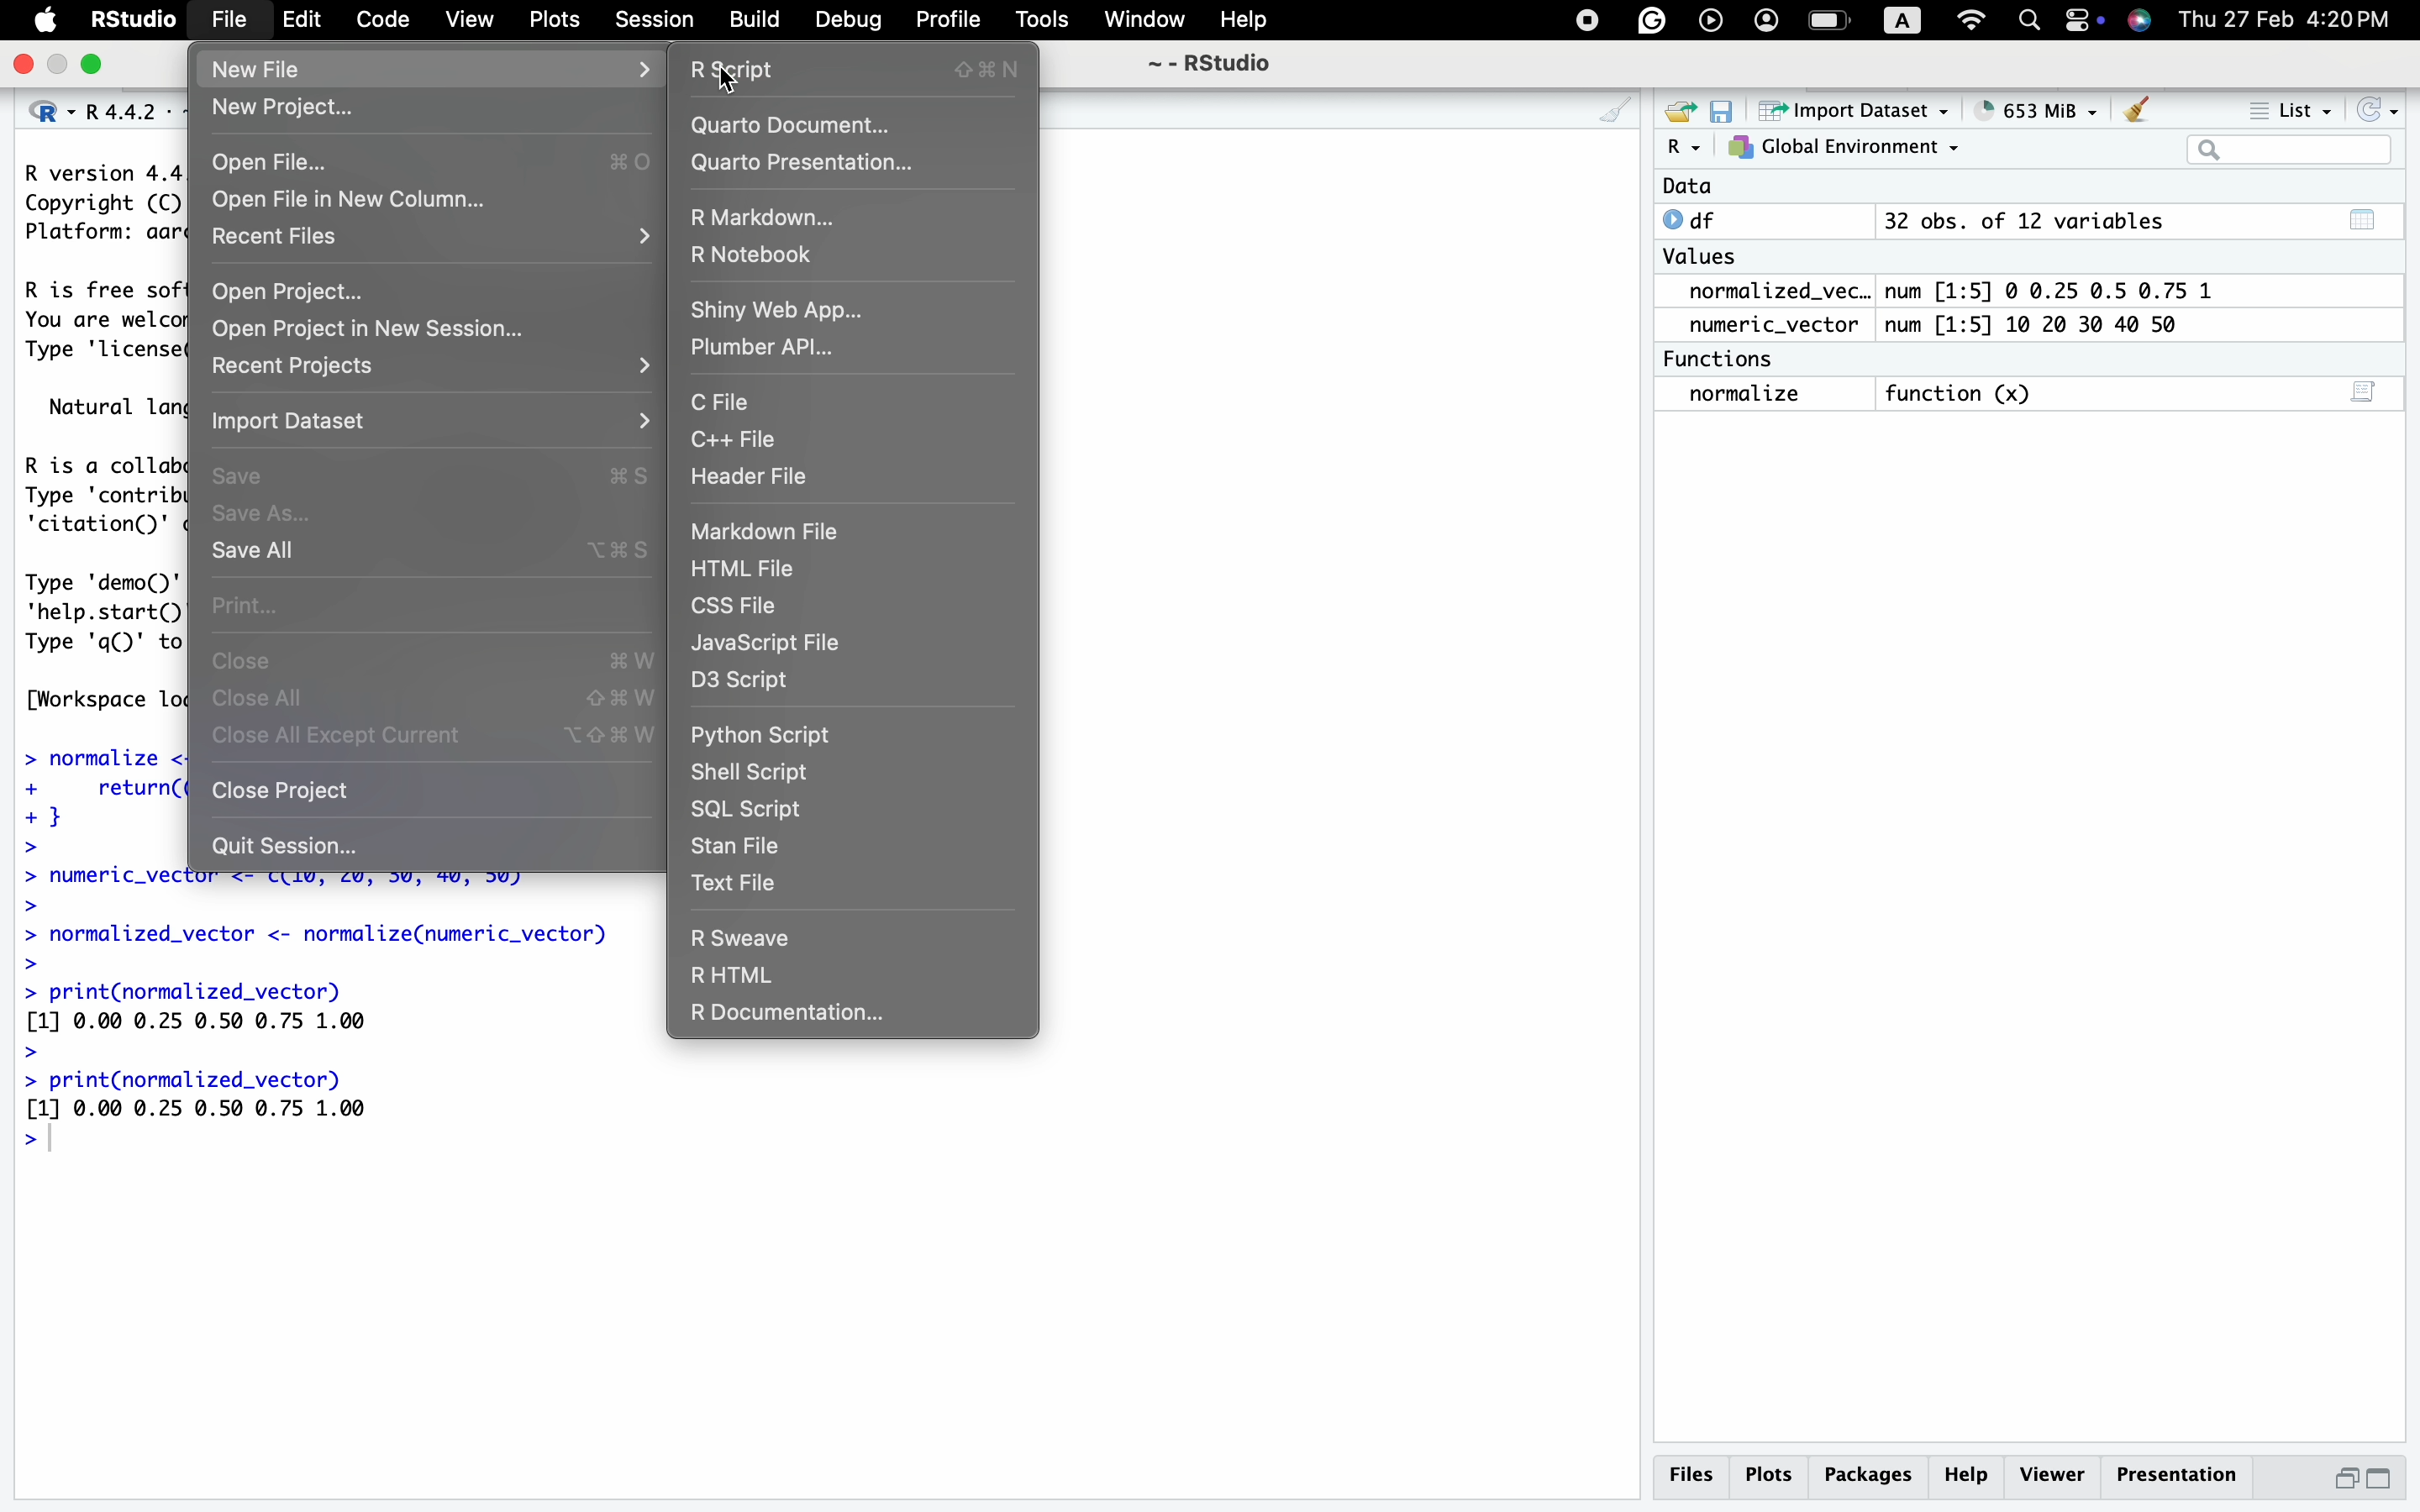 The image size is (2420, 1512). What do you see at coordinates (767, 531) in the screenshot?
I see `Markdown File` at bounding box center [767, 531].